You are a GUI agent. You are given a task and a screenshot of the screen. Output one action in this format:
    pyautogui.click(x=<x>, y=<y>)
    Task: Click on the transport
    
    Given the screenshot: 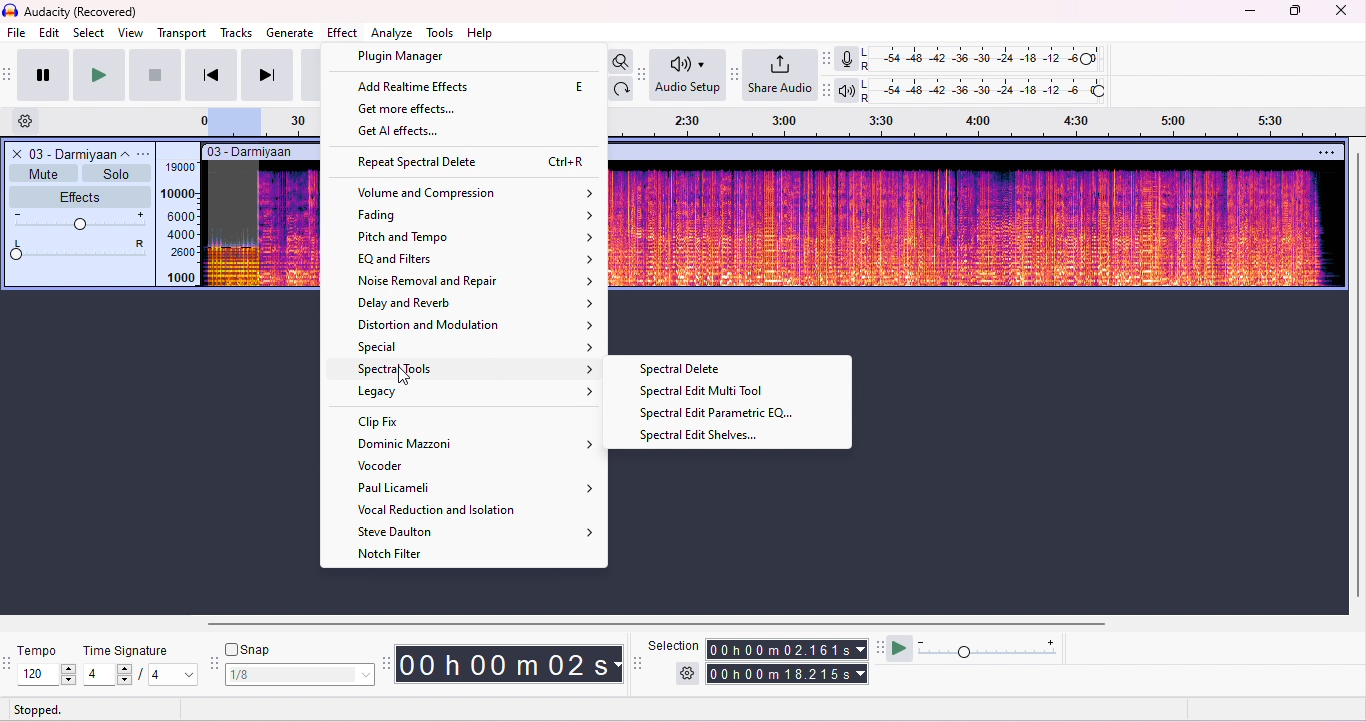 What is the action you would take?
    pyautogui.click(x=182, y=34)
    